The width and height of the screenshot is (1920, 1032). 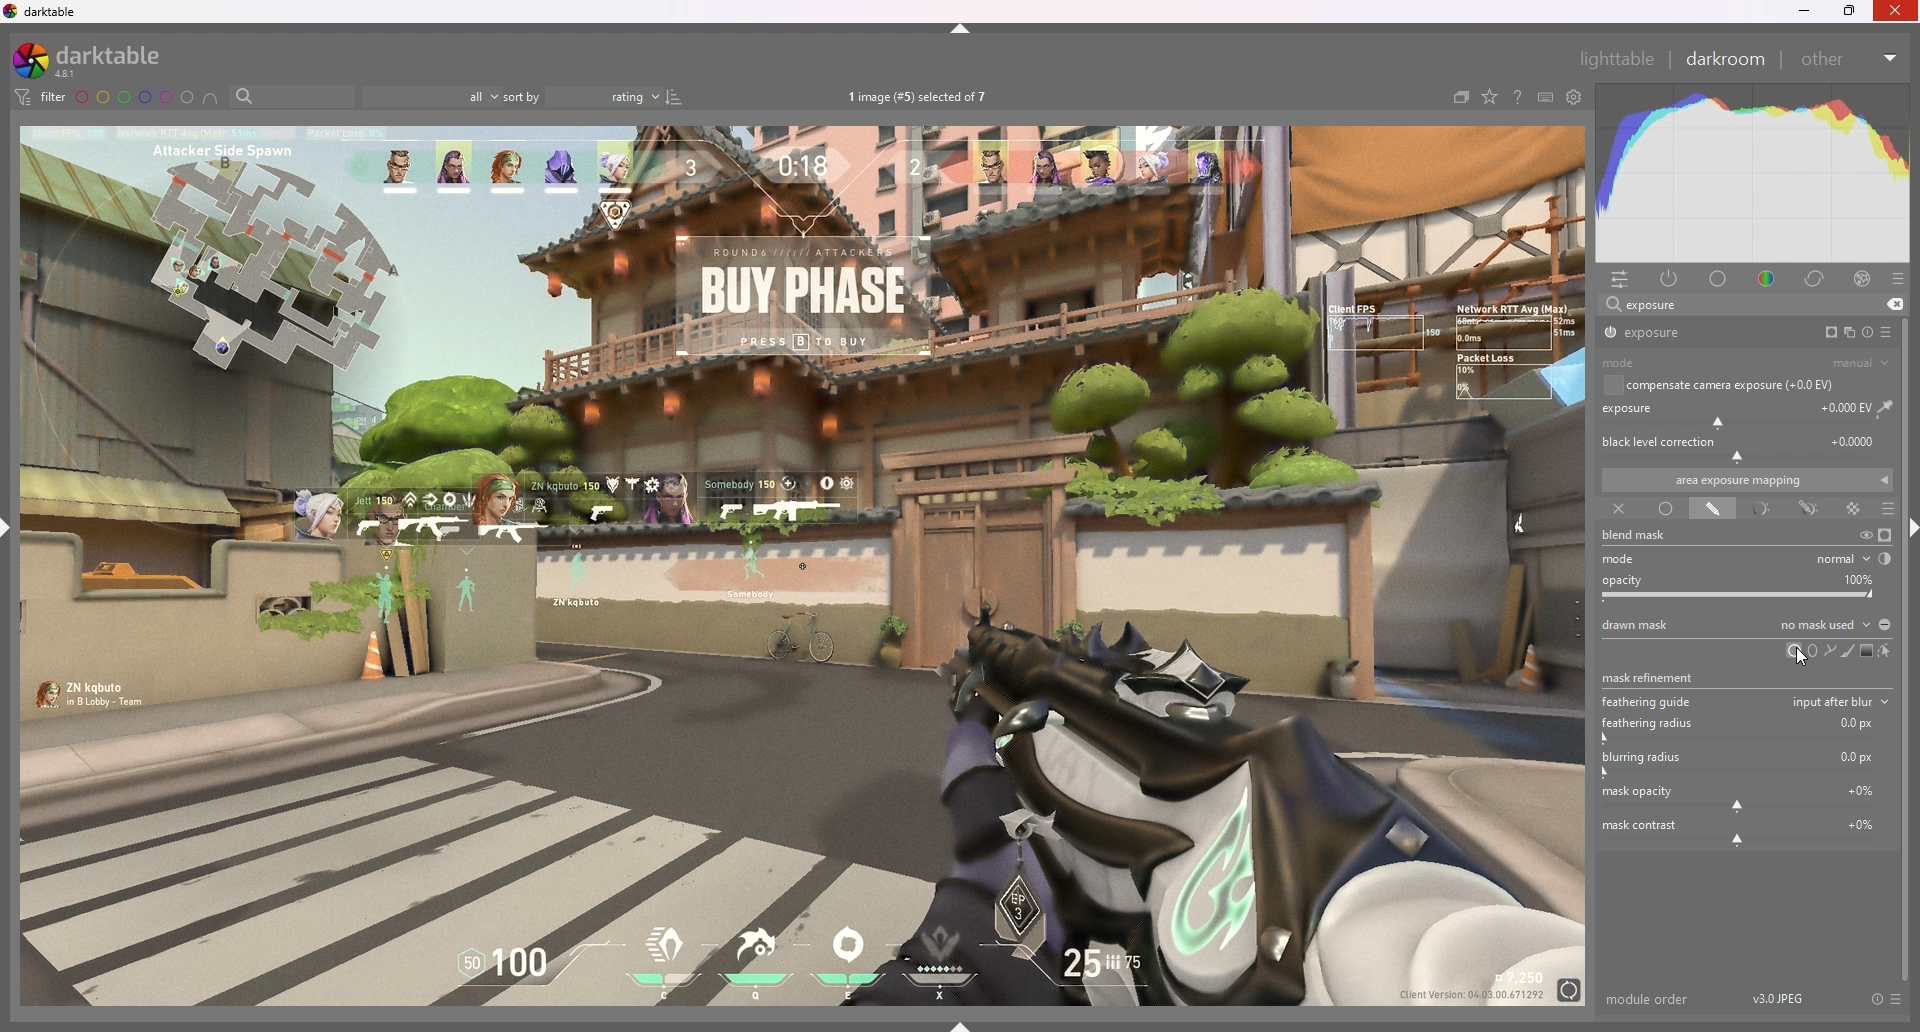 I want to click on lighttable, so click(x=1617, y=58).